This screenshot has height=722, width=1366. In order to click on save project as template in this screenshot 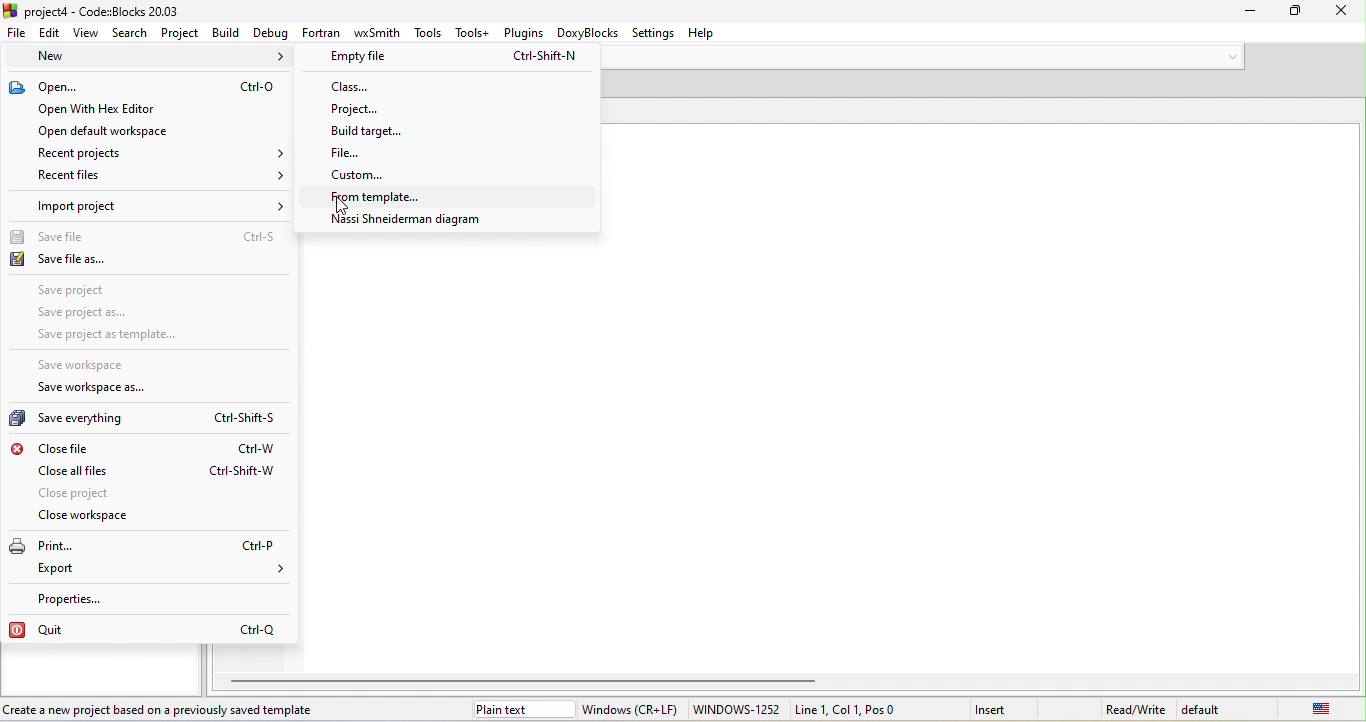, I will do `click(118, 335)`.